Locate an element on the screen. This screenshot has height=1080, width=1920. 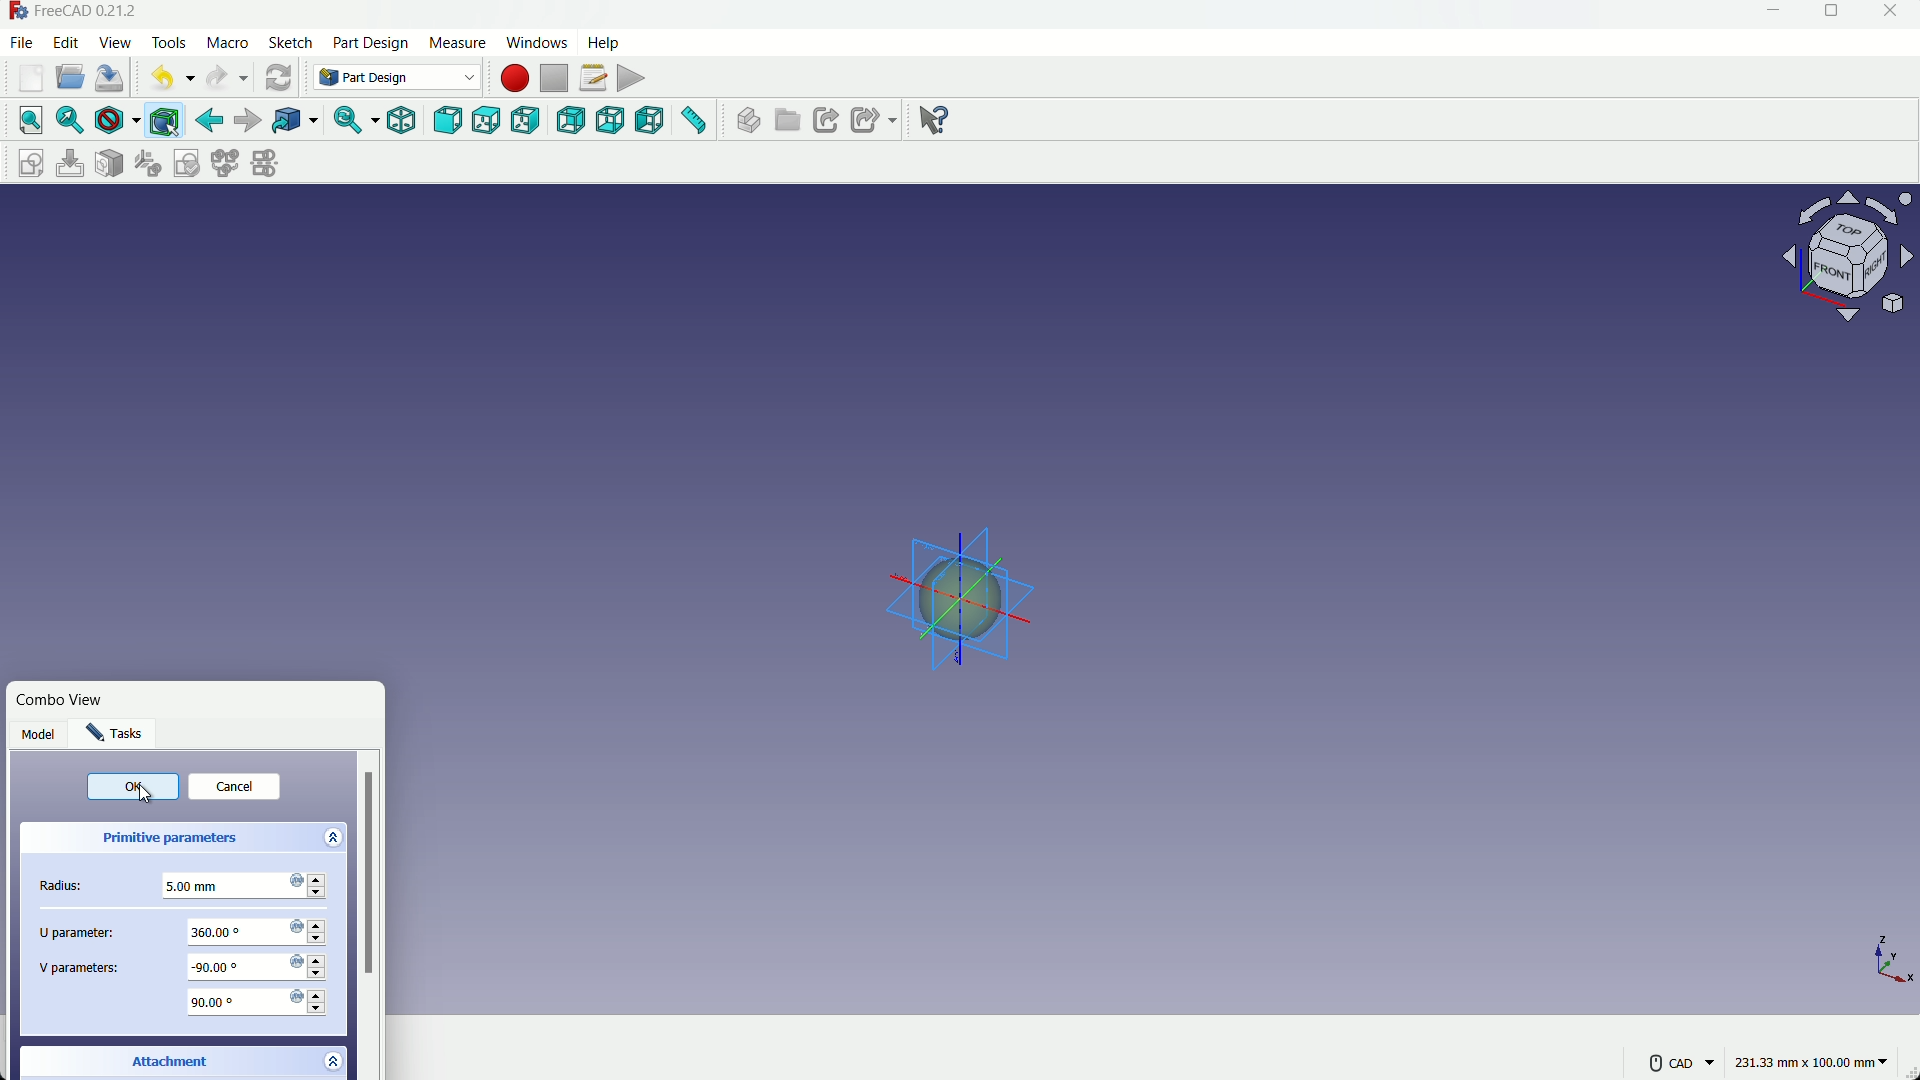
stop macros is located at coordinates (557, 79).